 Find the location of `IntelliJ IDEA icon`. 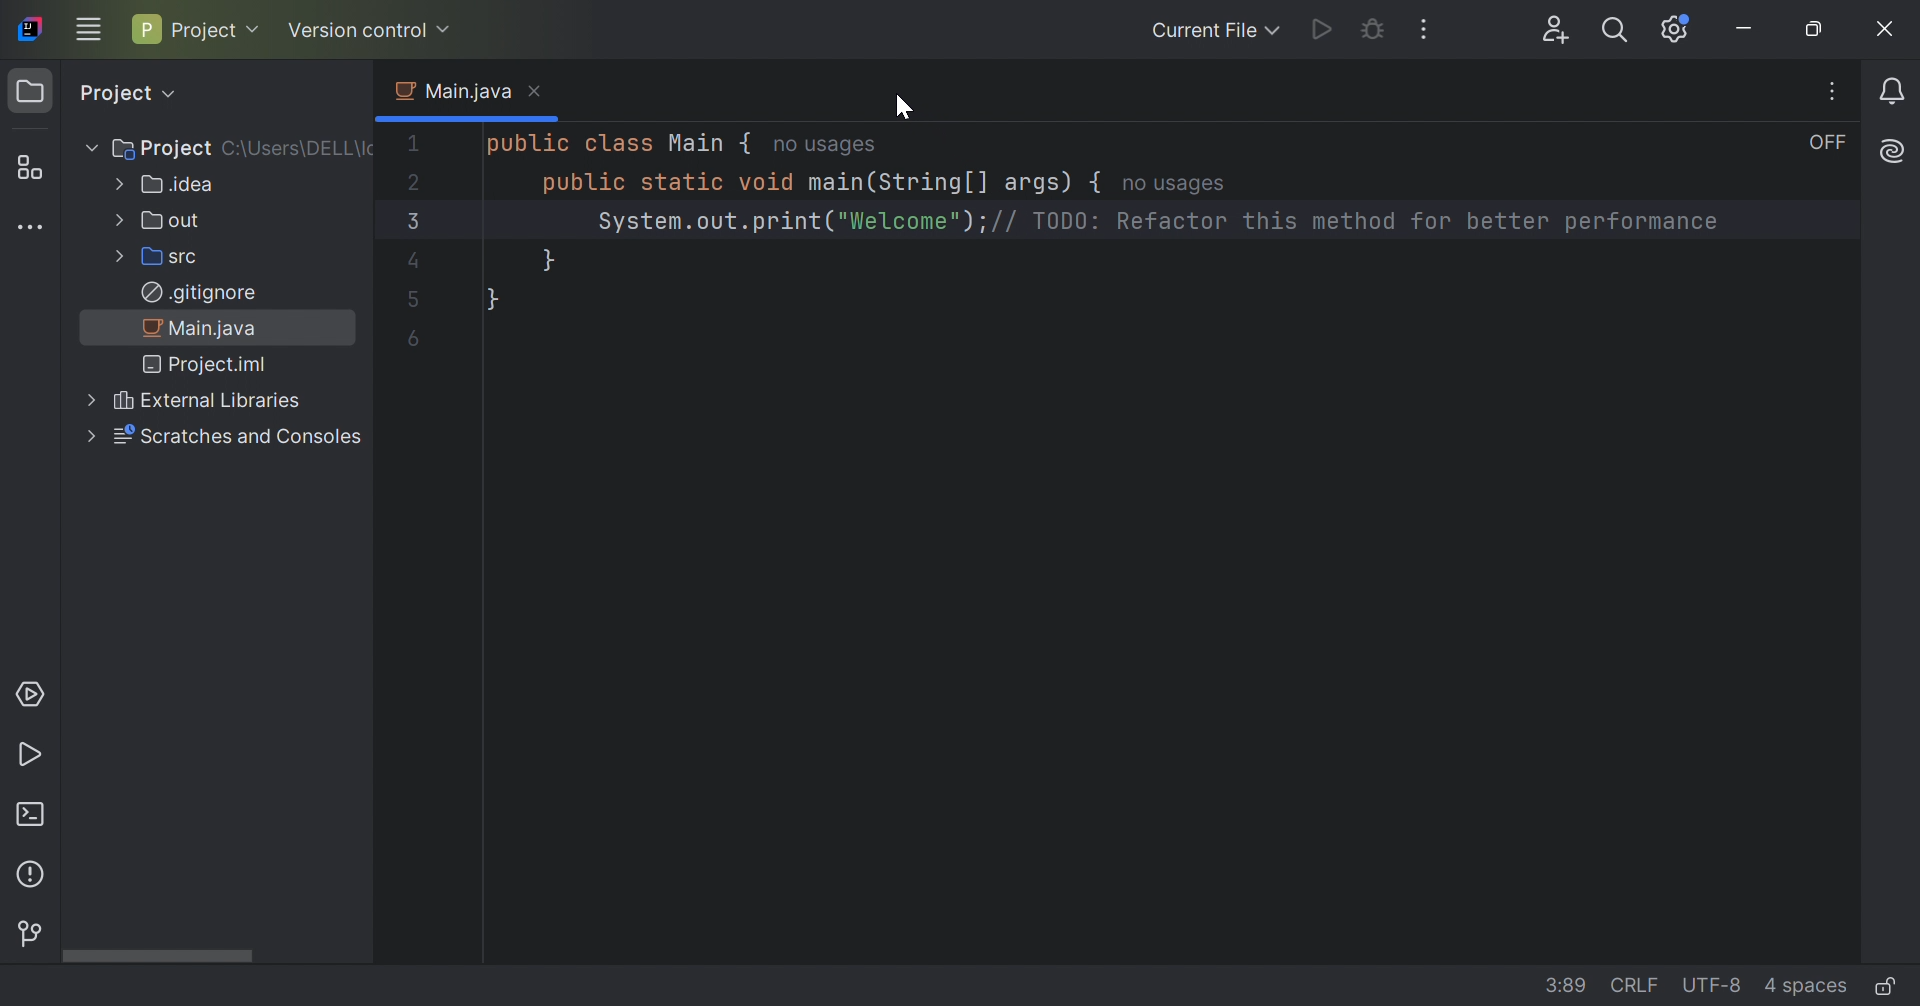

IntelliJ IDEA icon is located at coordinates (27, 30).